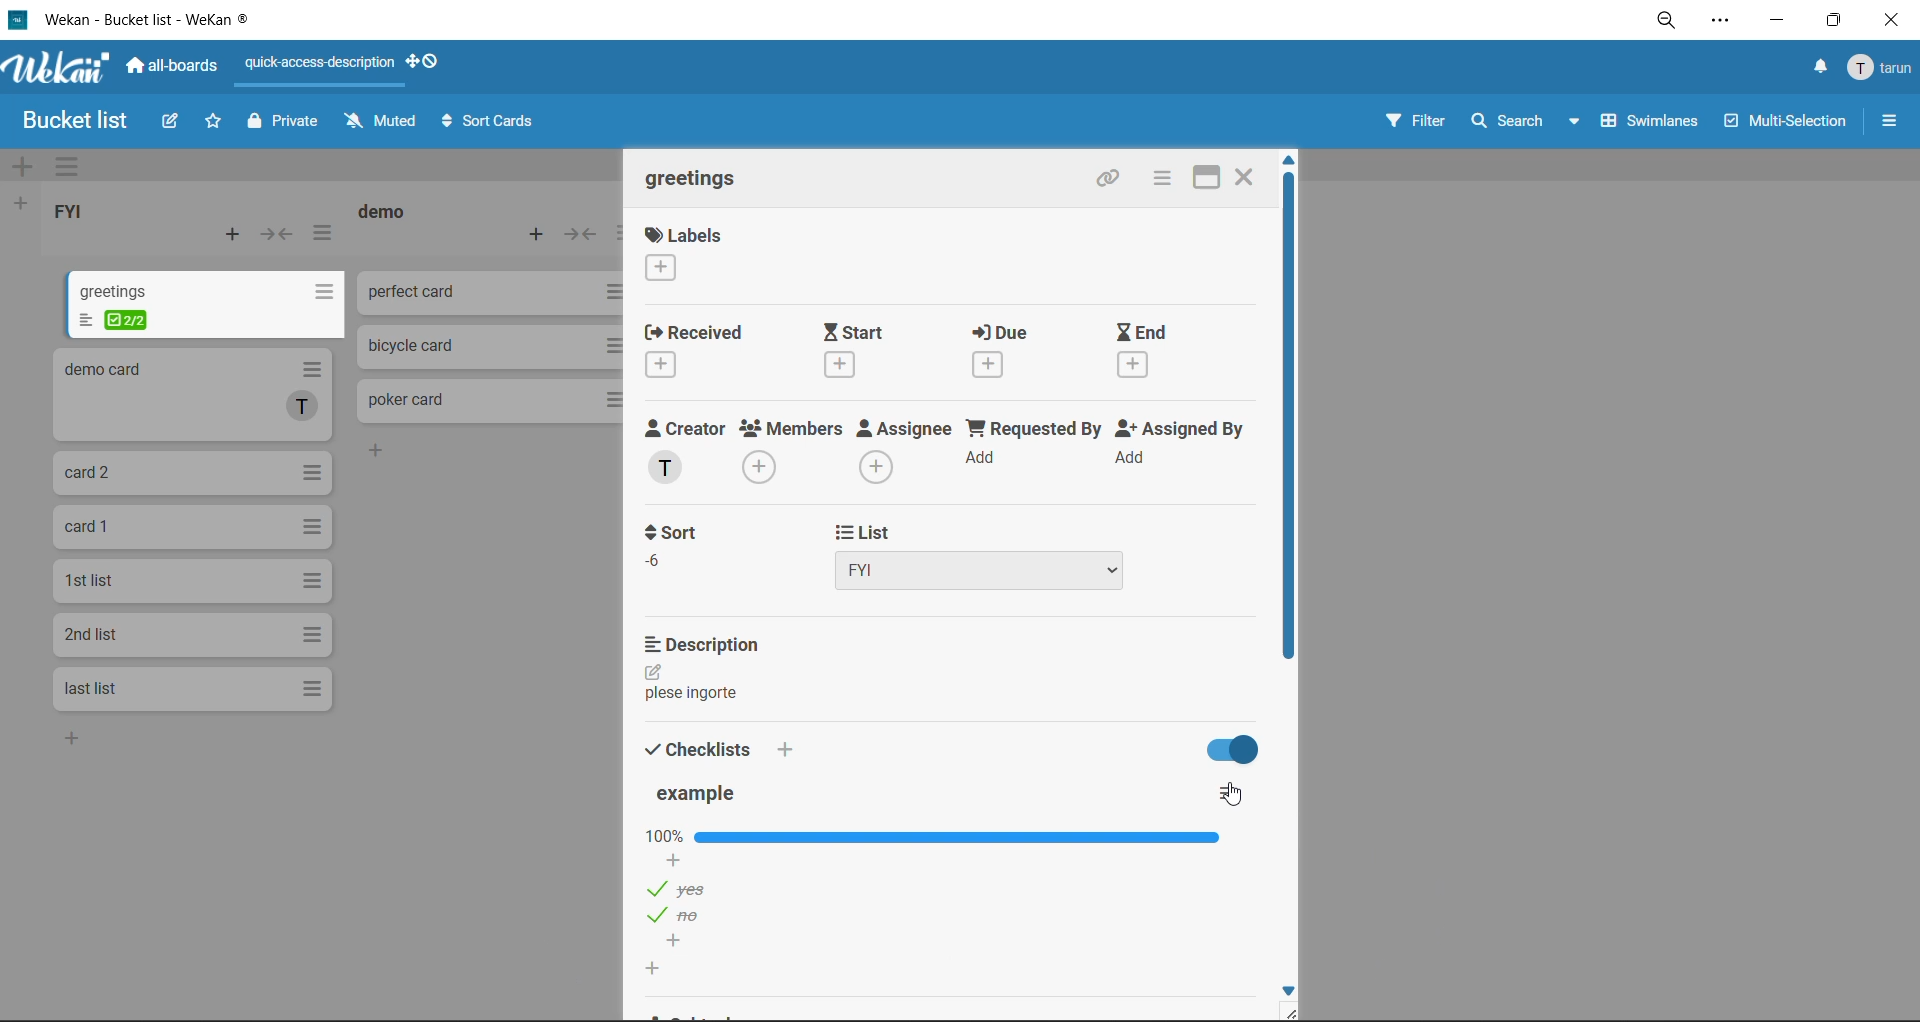  I want to click on private, so click(283, 124).